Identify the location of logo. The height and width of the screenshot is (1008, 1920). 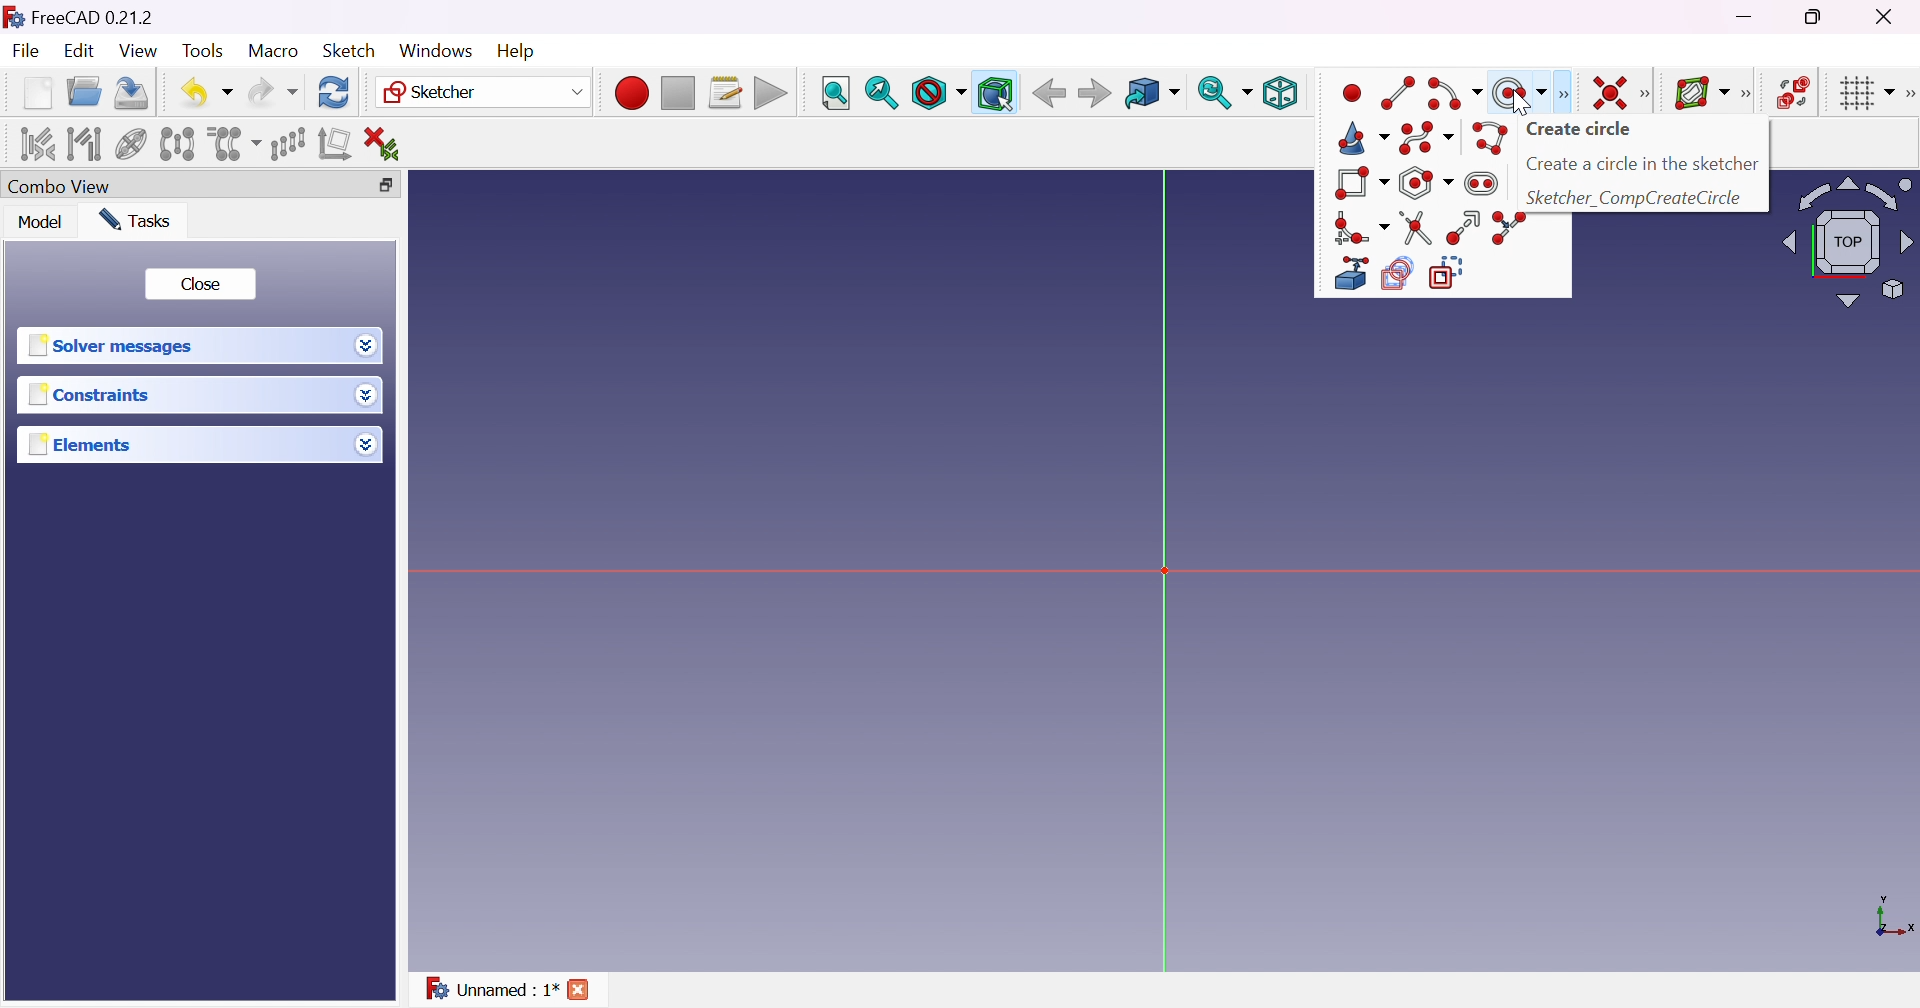
(13, 15).